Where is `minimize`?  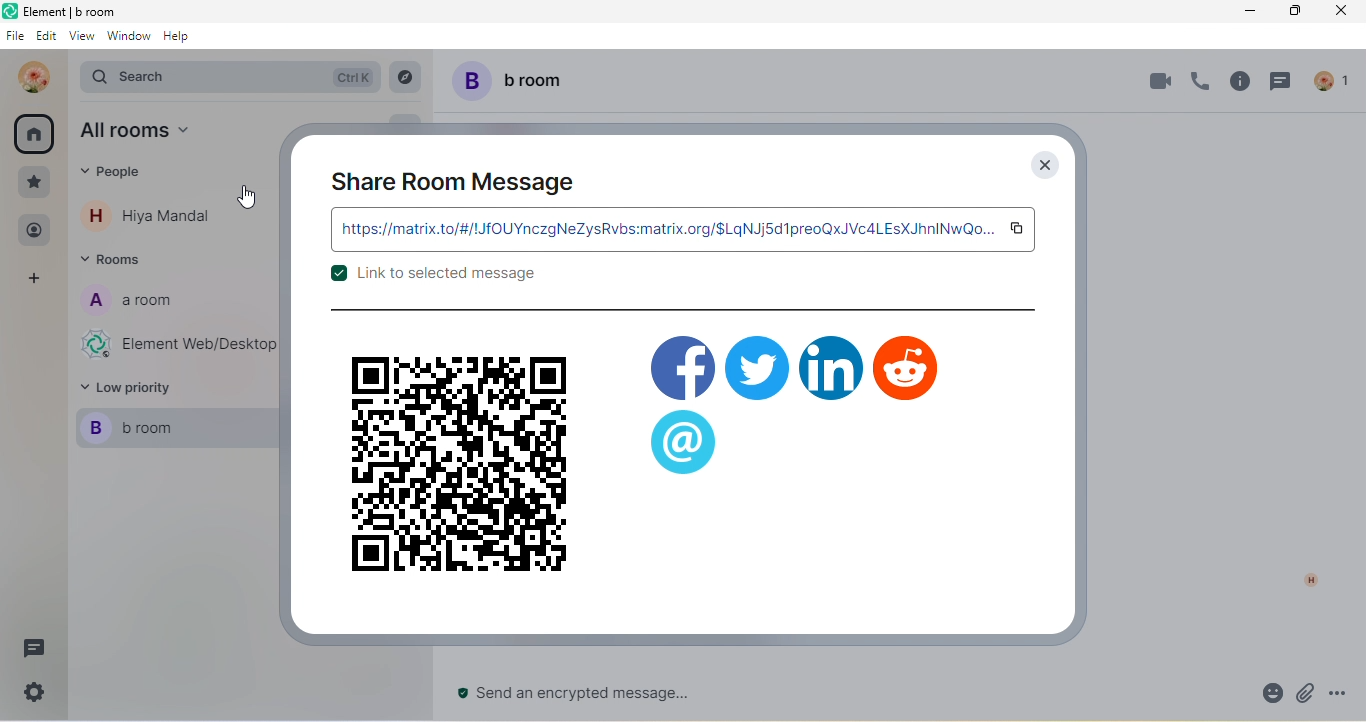
minimize is located at coordinates (1249, 12).